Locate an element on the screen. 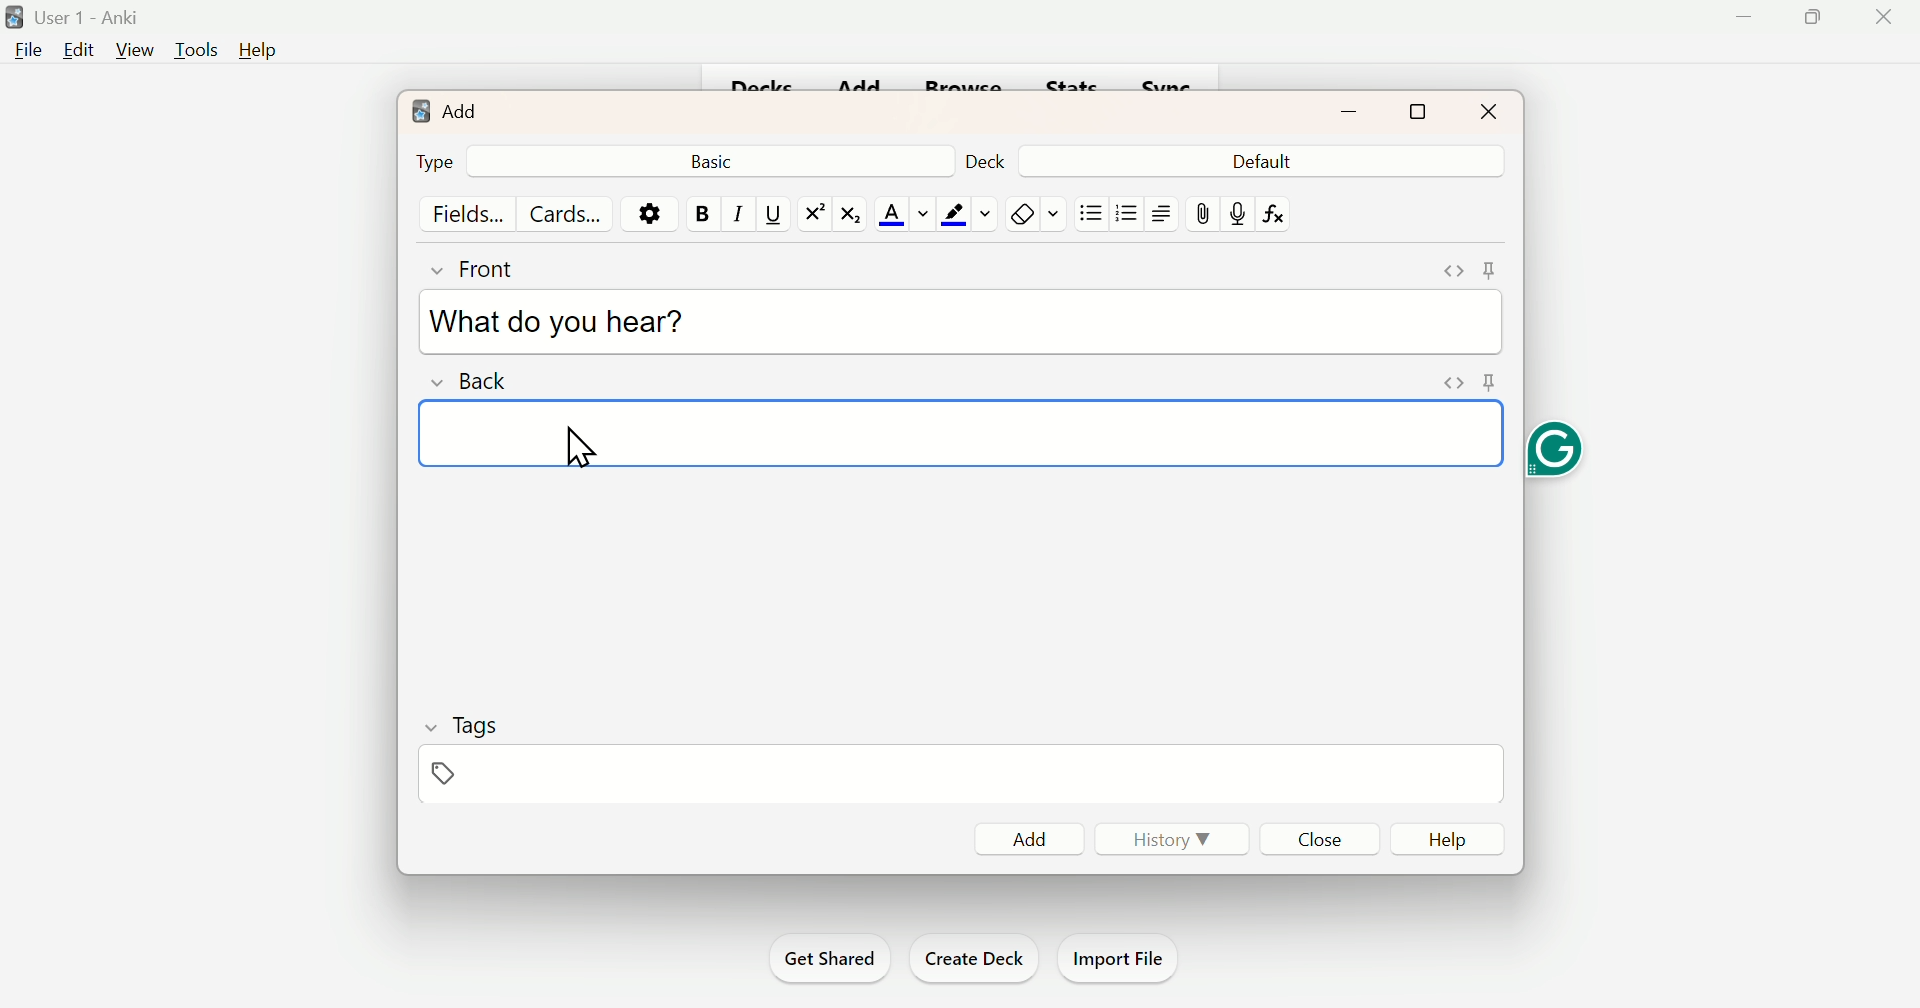  Grammarly is located at coordinates (1560, 452).